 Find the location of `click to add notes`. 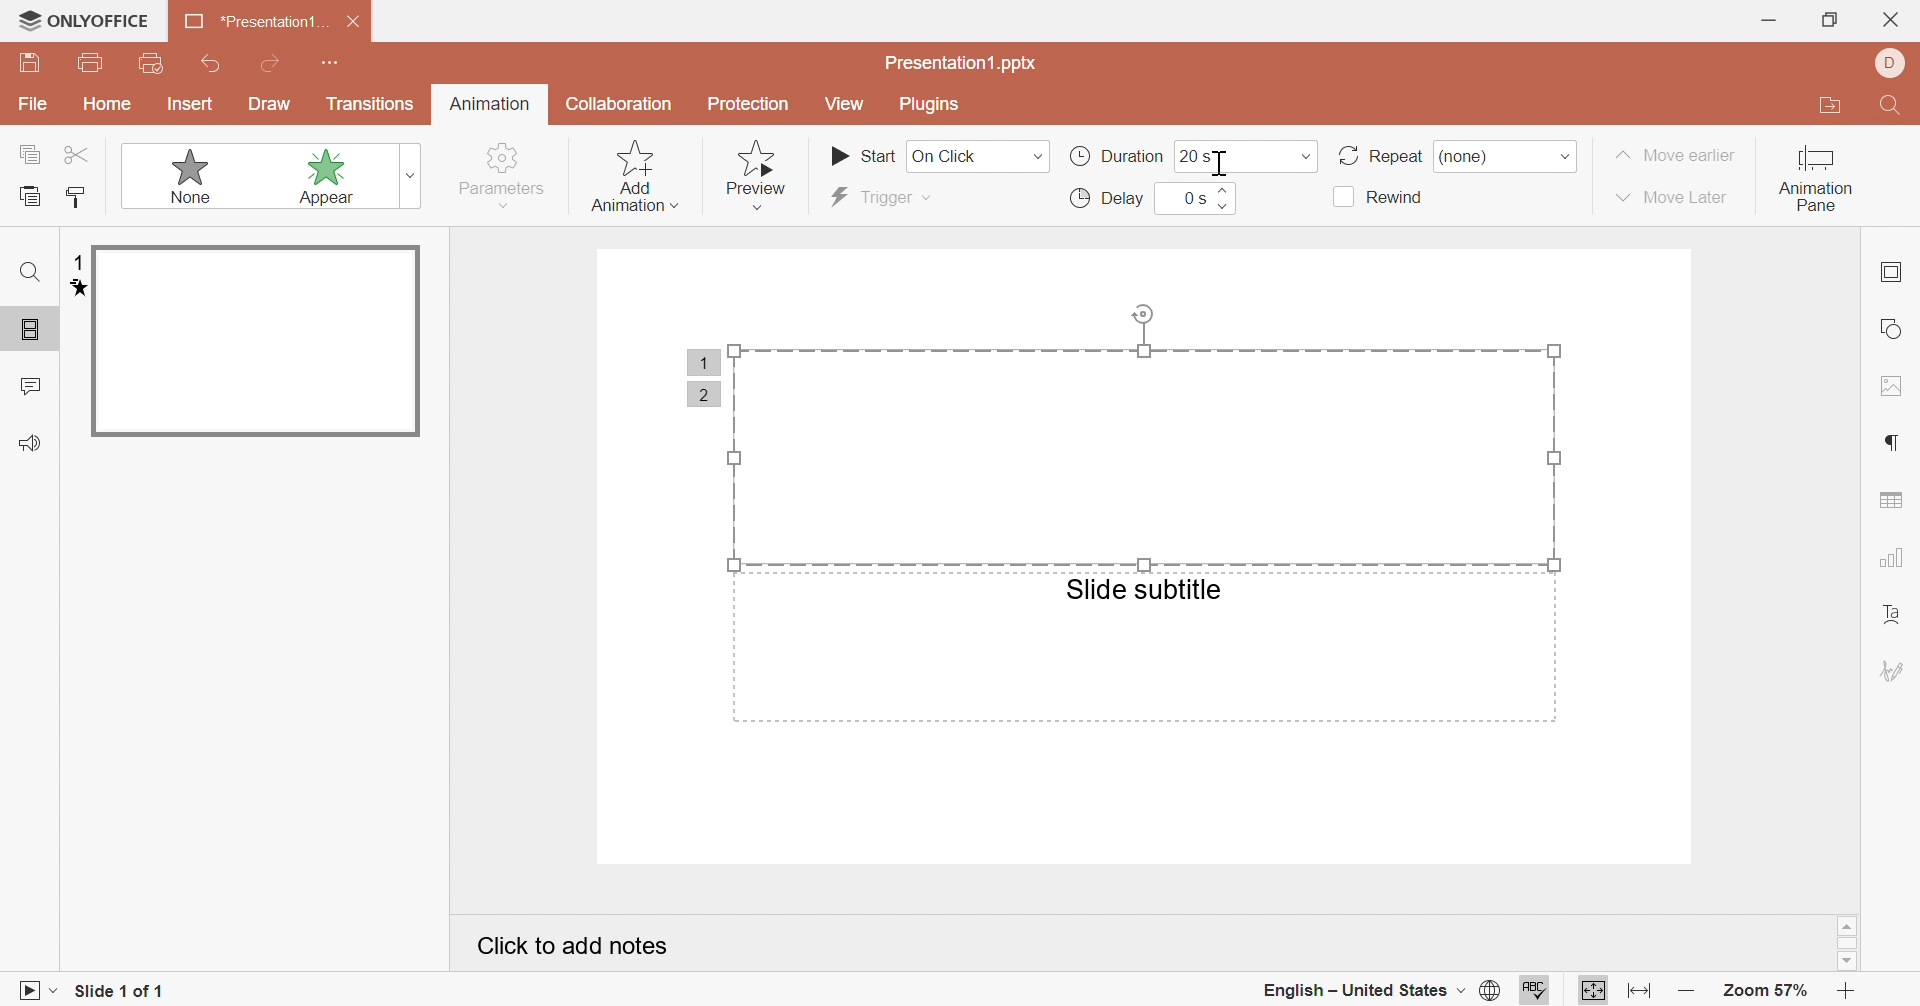

click to add notes is located at coordinates (569, 943).